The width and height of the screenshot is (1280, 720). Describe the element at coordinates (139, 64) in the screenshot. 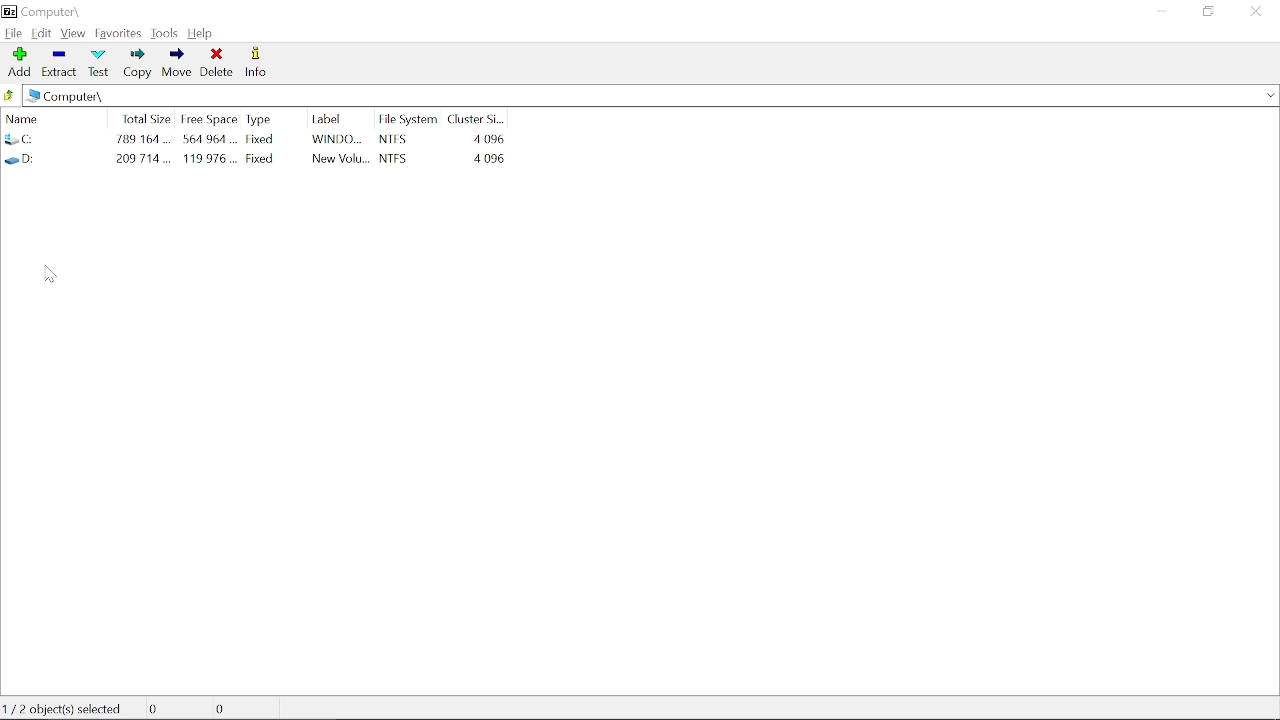

I see `copy` at that location.